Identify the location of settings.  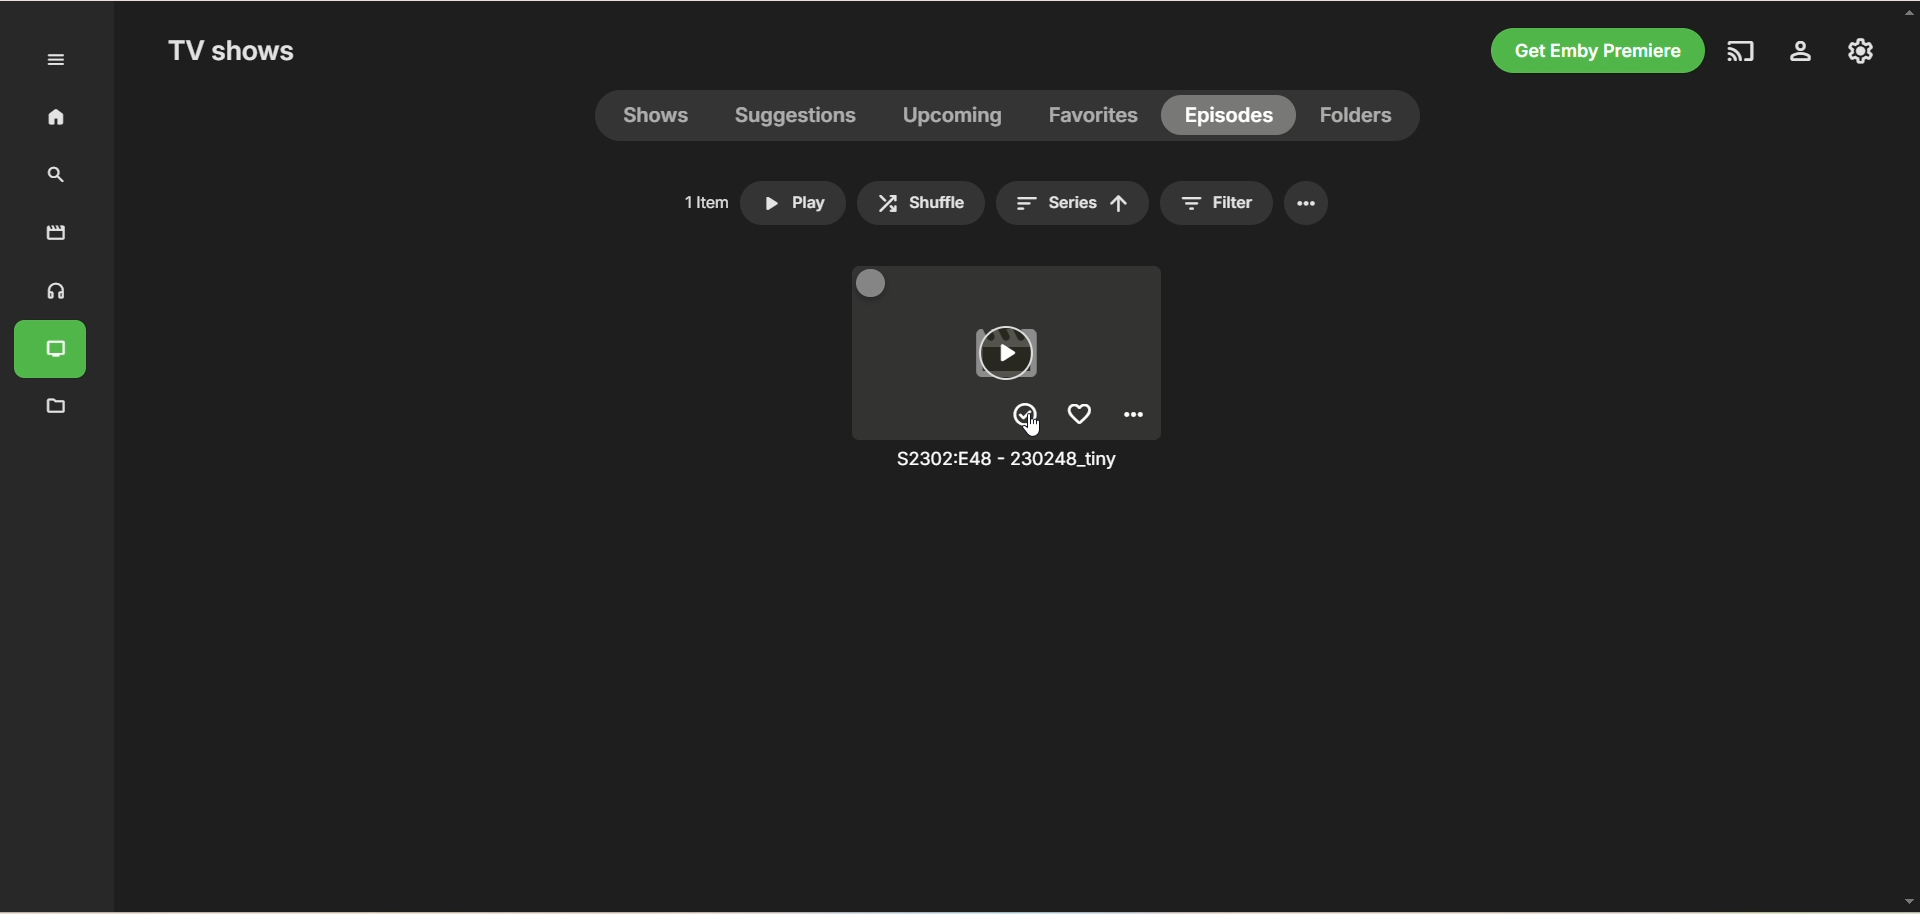
(1803, 55).